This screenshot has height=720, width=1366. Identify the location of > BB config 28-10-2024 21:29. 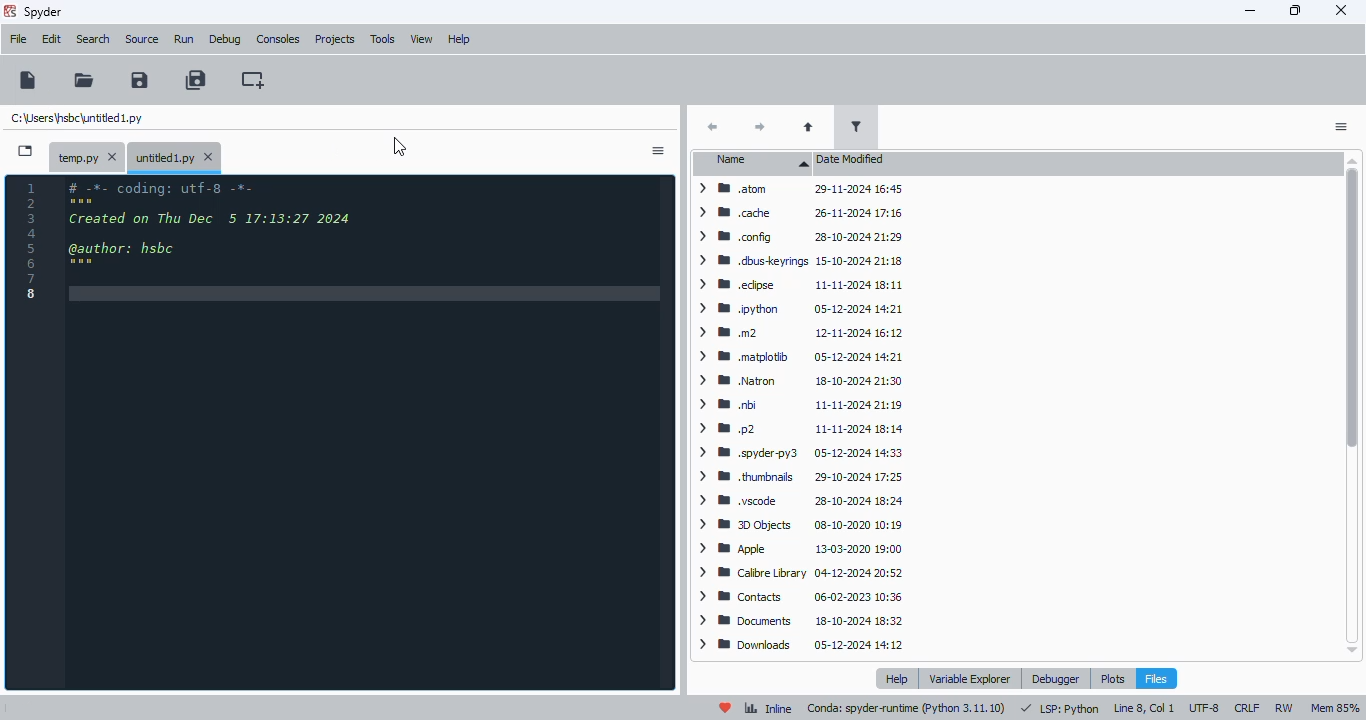
(800, 237).